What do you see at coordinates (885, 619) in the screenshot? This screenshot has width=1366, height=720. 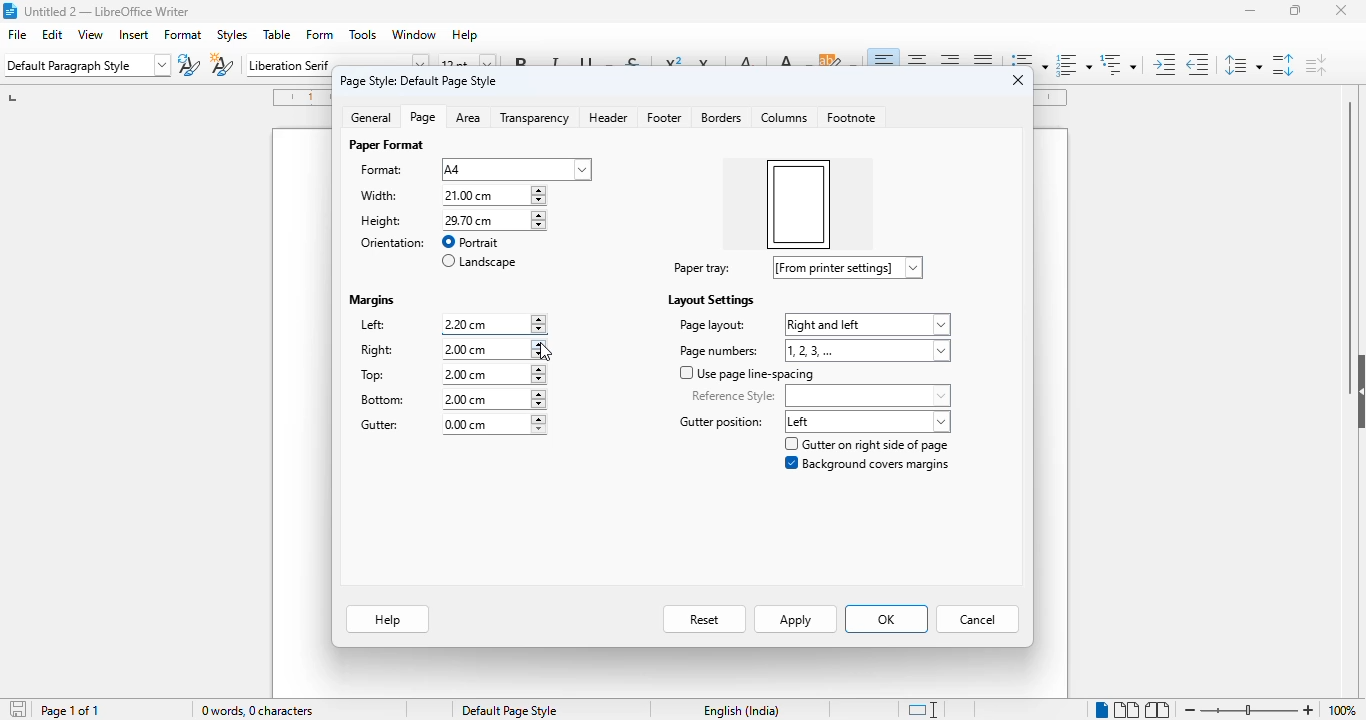 I see `OK` at bounding box center [885, 619].